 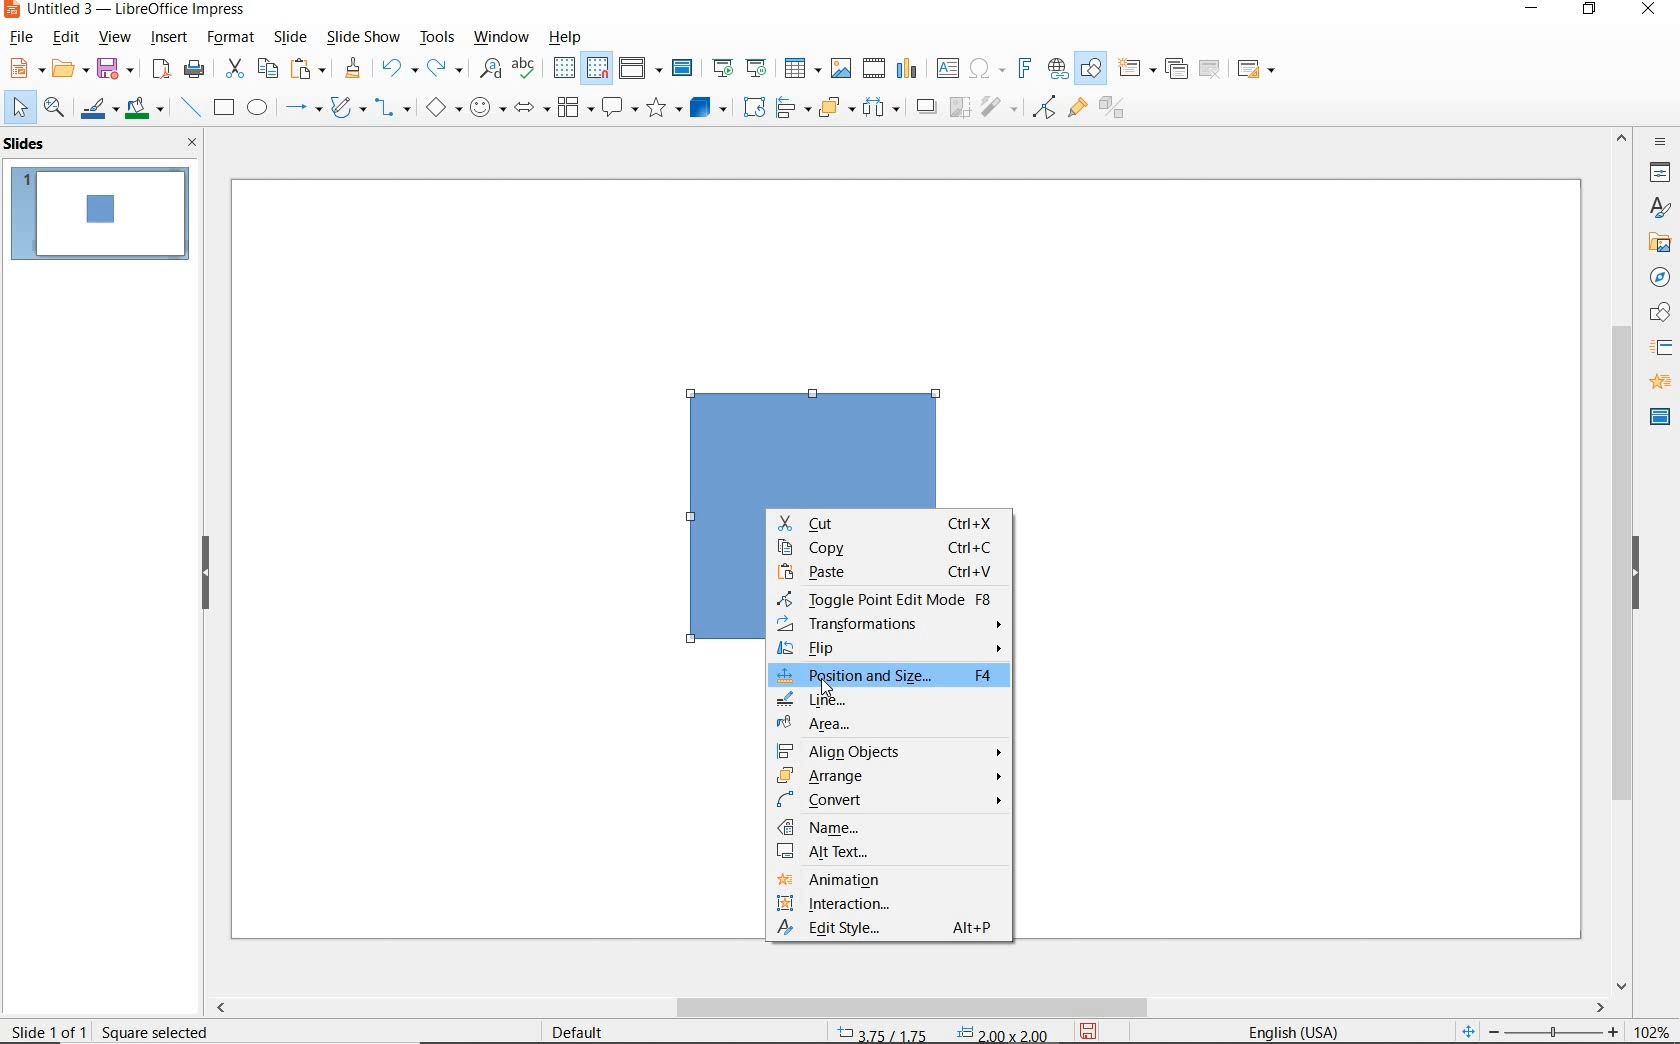 I want to click on start from current slide, so click(x=758, y=68).